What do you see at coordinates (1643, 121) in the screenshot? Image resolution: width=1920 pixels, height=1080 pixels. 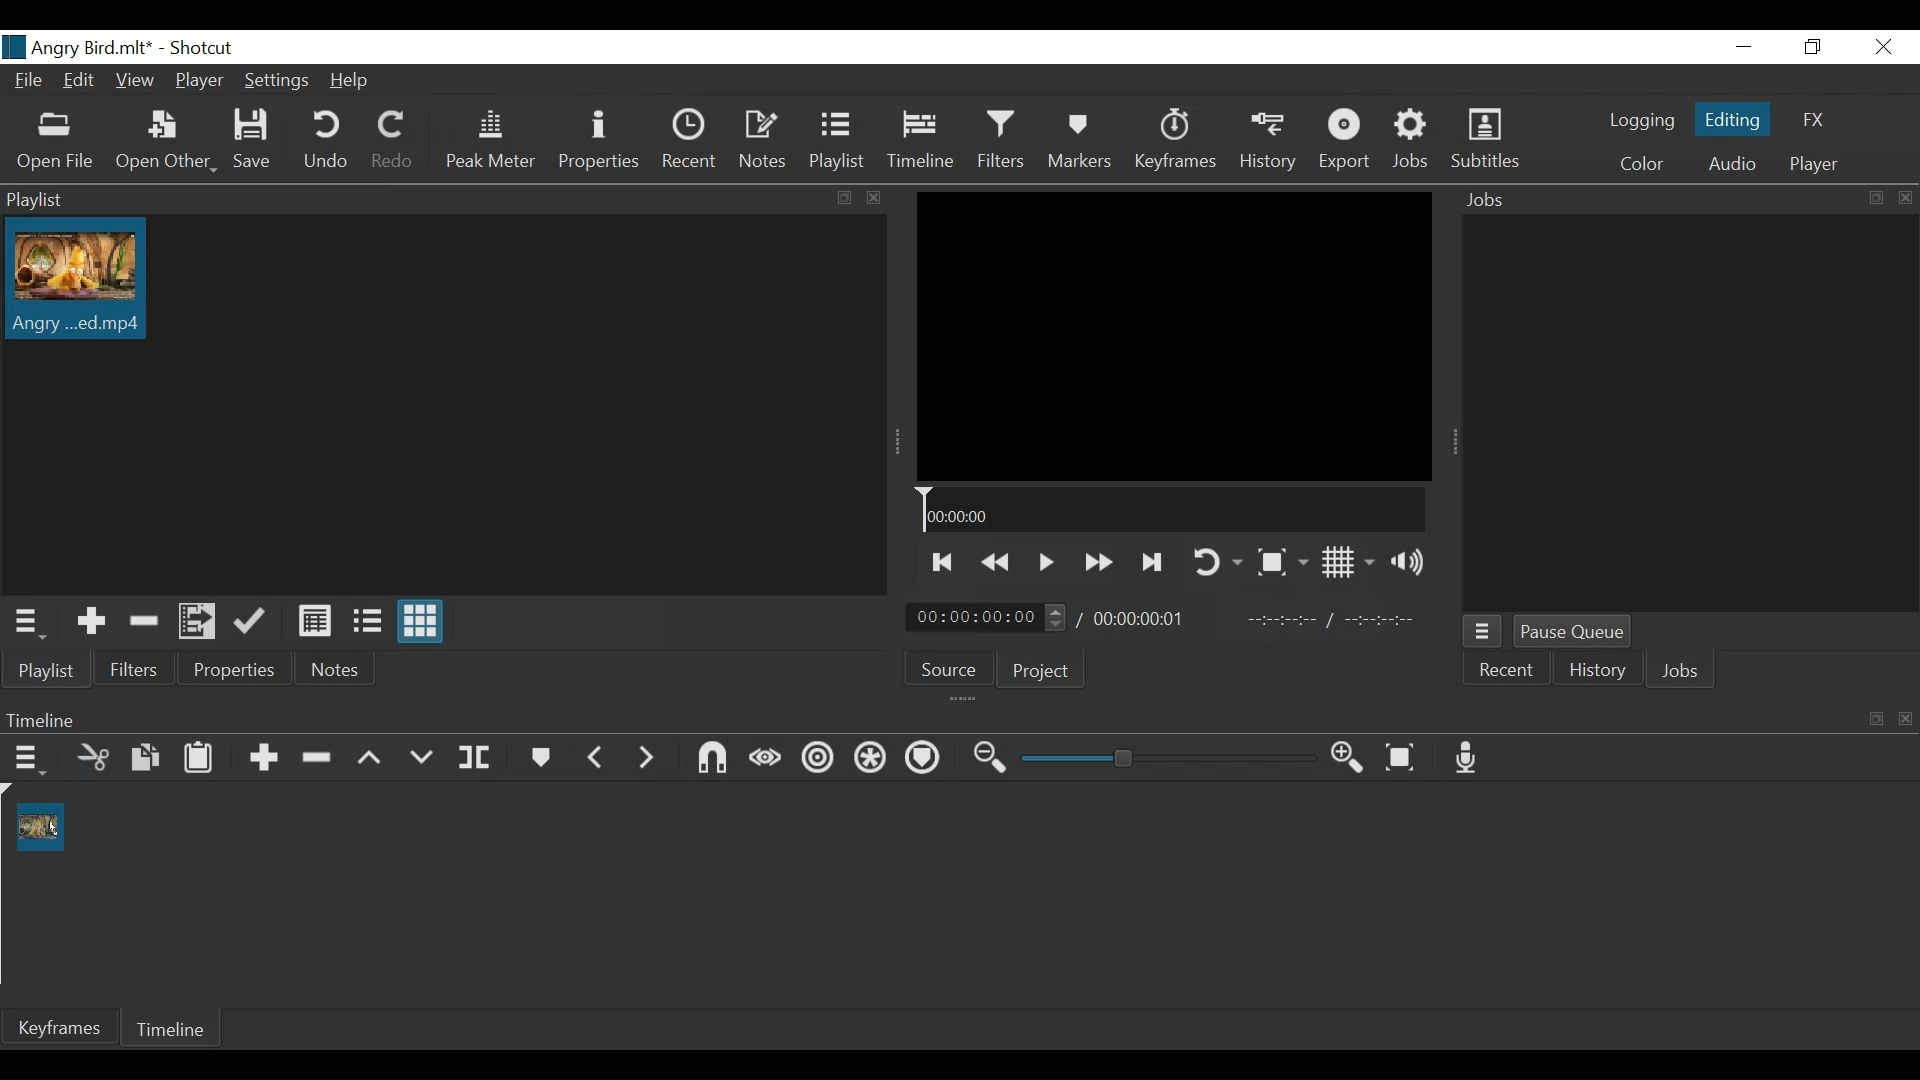 I see `logging` at bounding box center [1643, 121].